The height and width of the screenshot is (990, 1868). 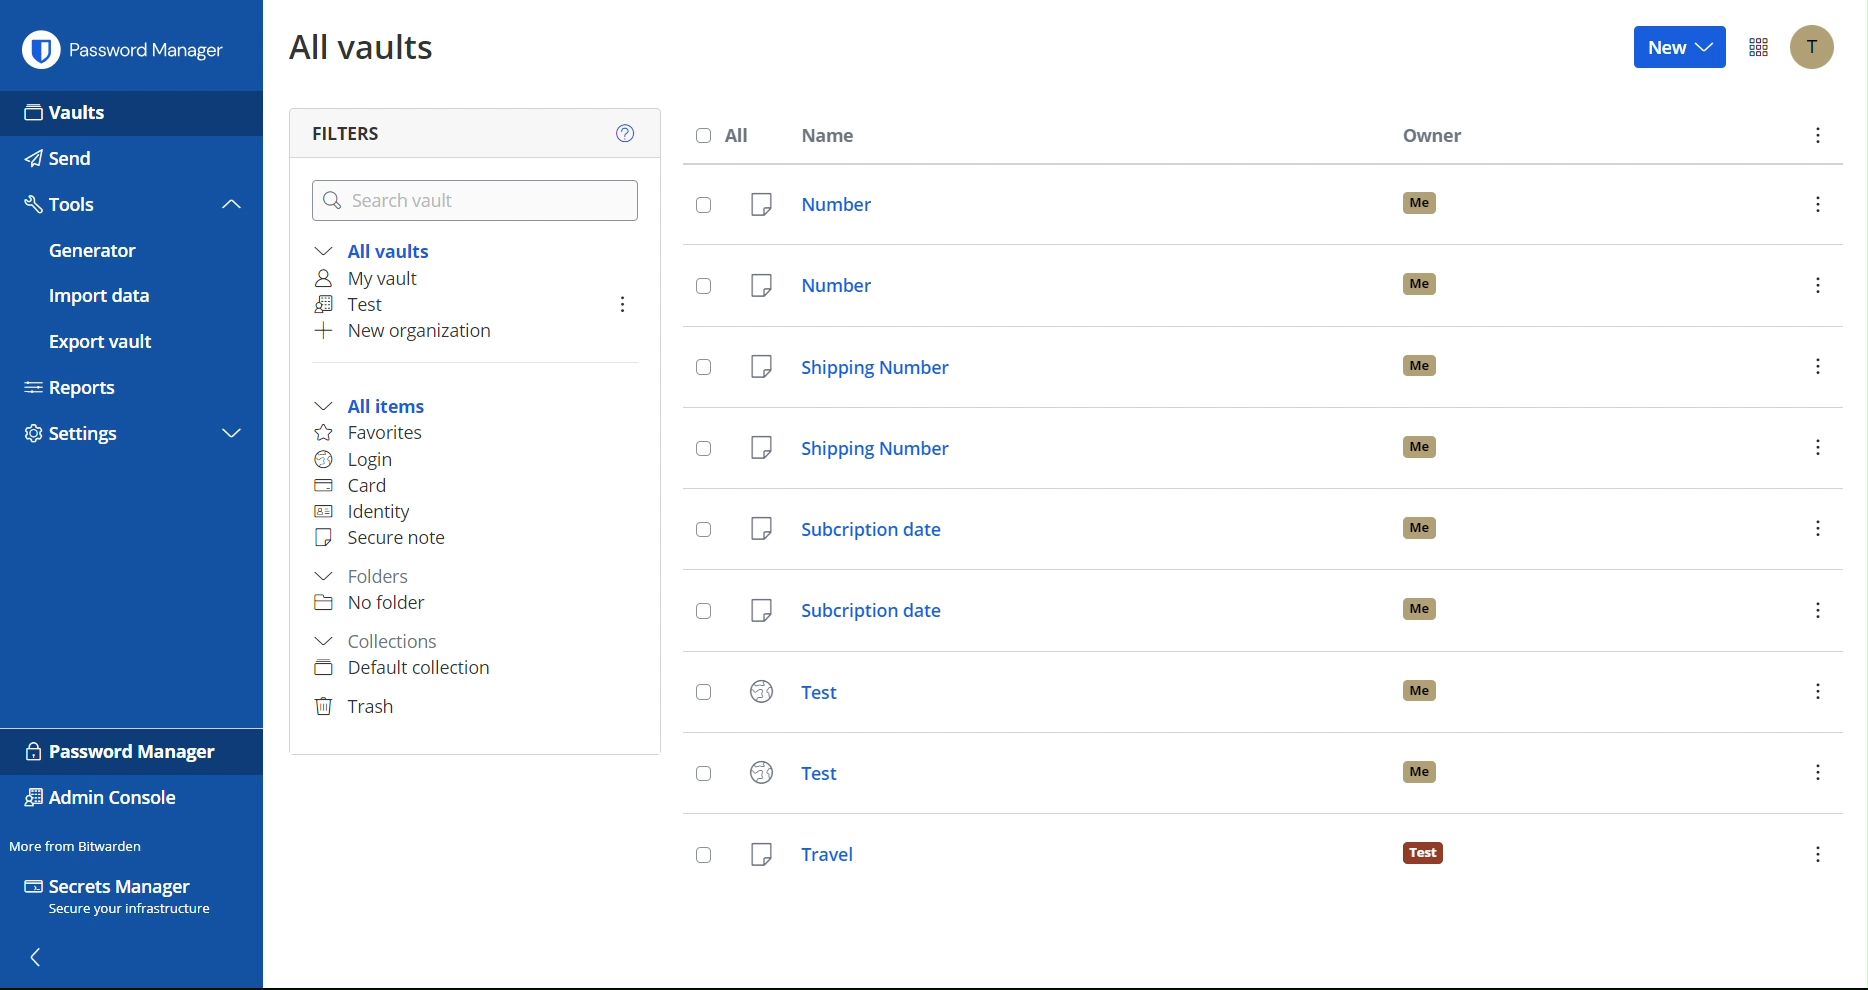 What do you see at coordinates (1055, 284) in the screenshot?
I see `number` at bounding box center [1055, 284].